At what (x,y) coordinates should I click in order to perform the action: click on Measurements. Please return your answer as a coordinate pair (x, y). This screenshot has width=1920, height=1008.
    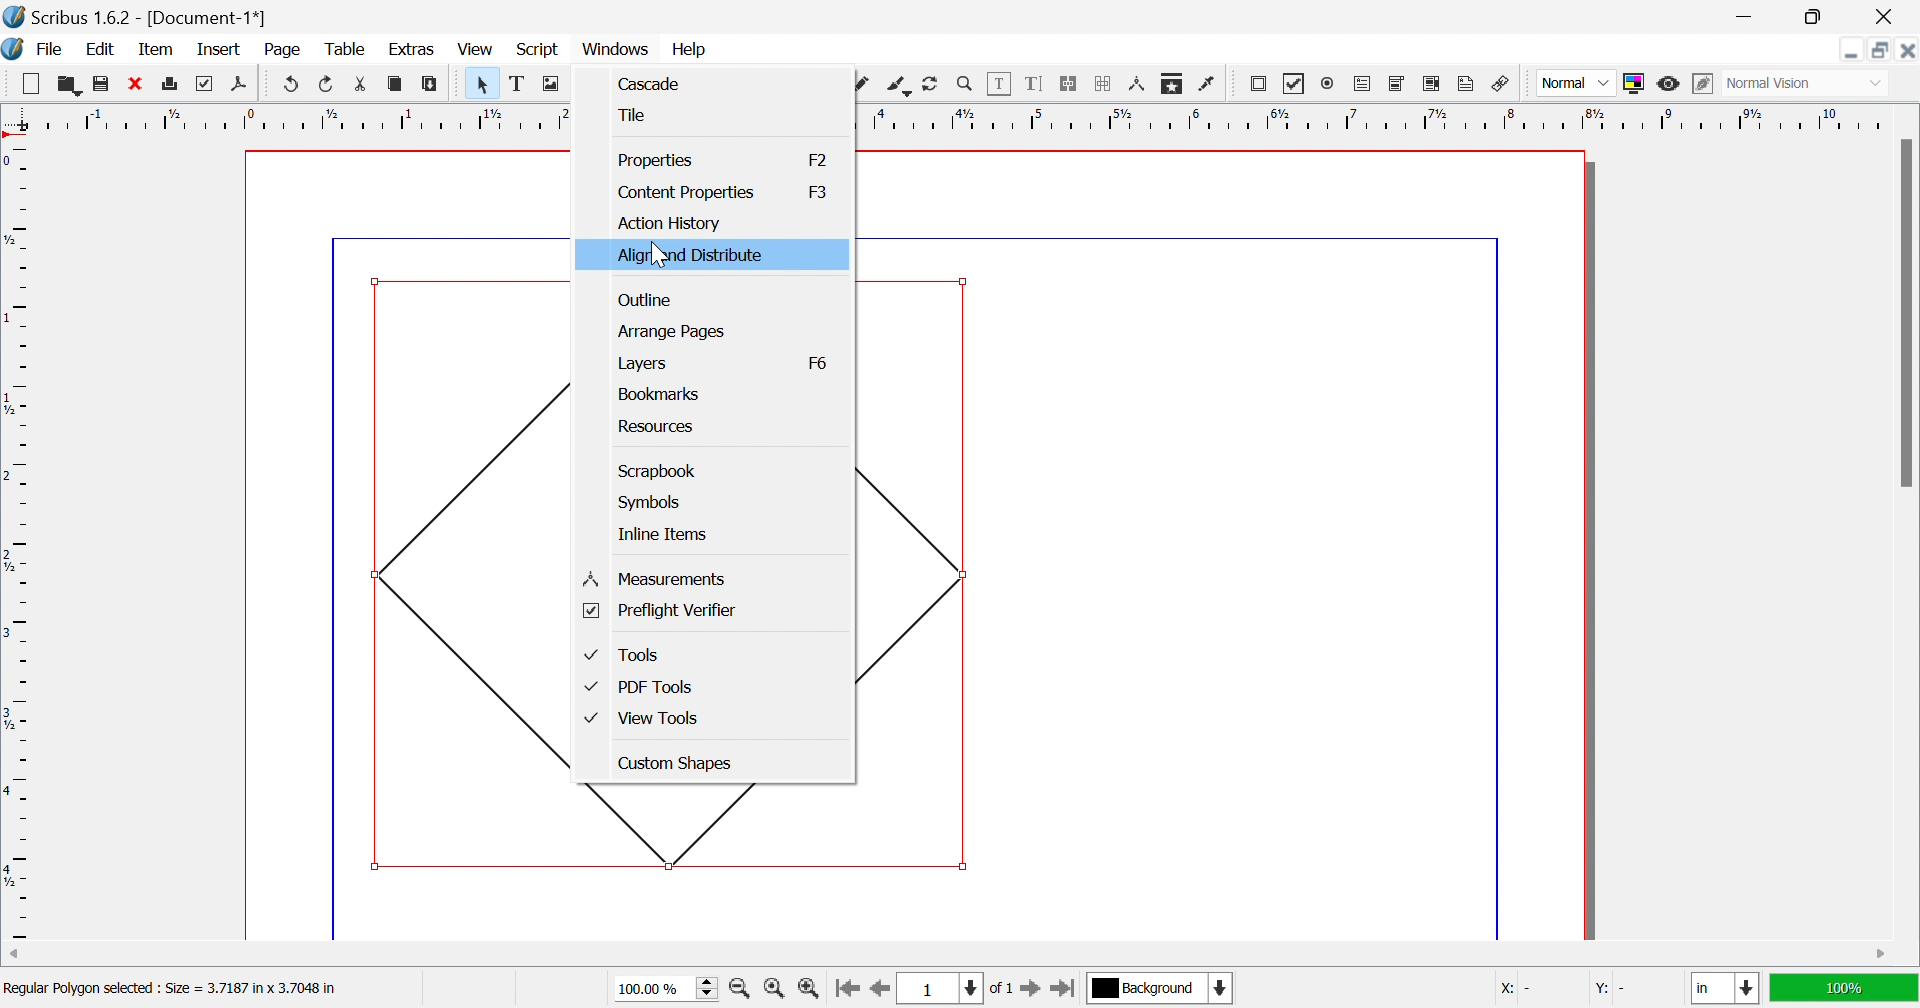
    Looking at the image, I should click on (658, 579).